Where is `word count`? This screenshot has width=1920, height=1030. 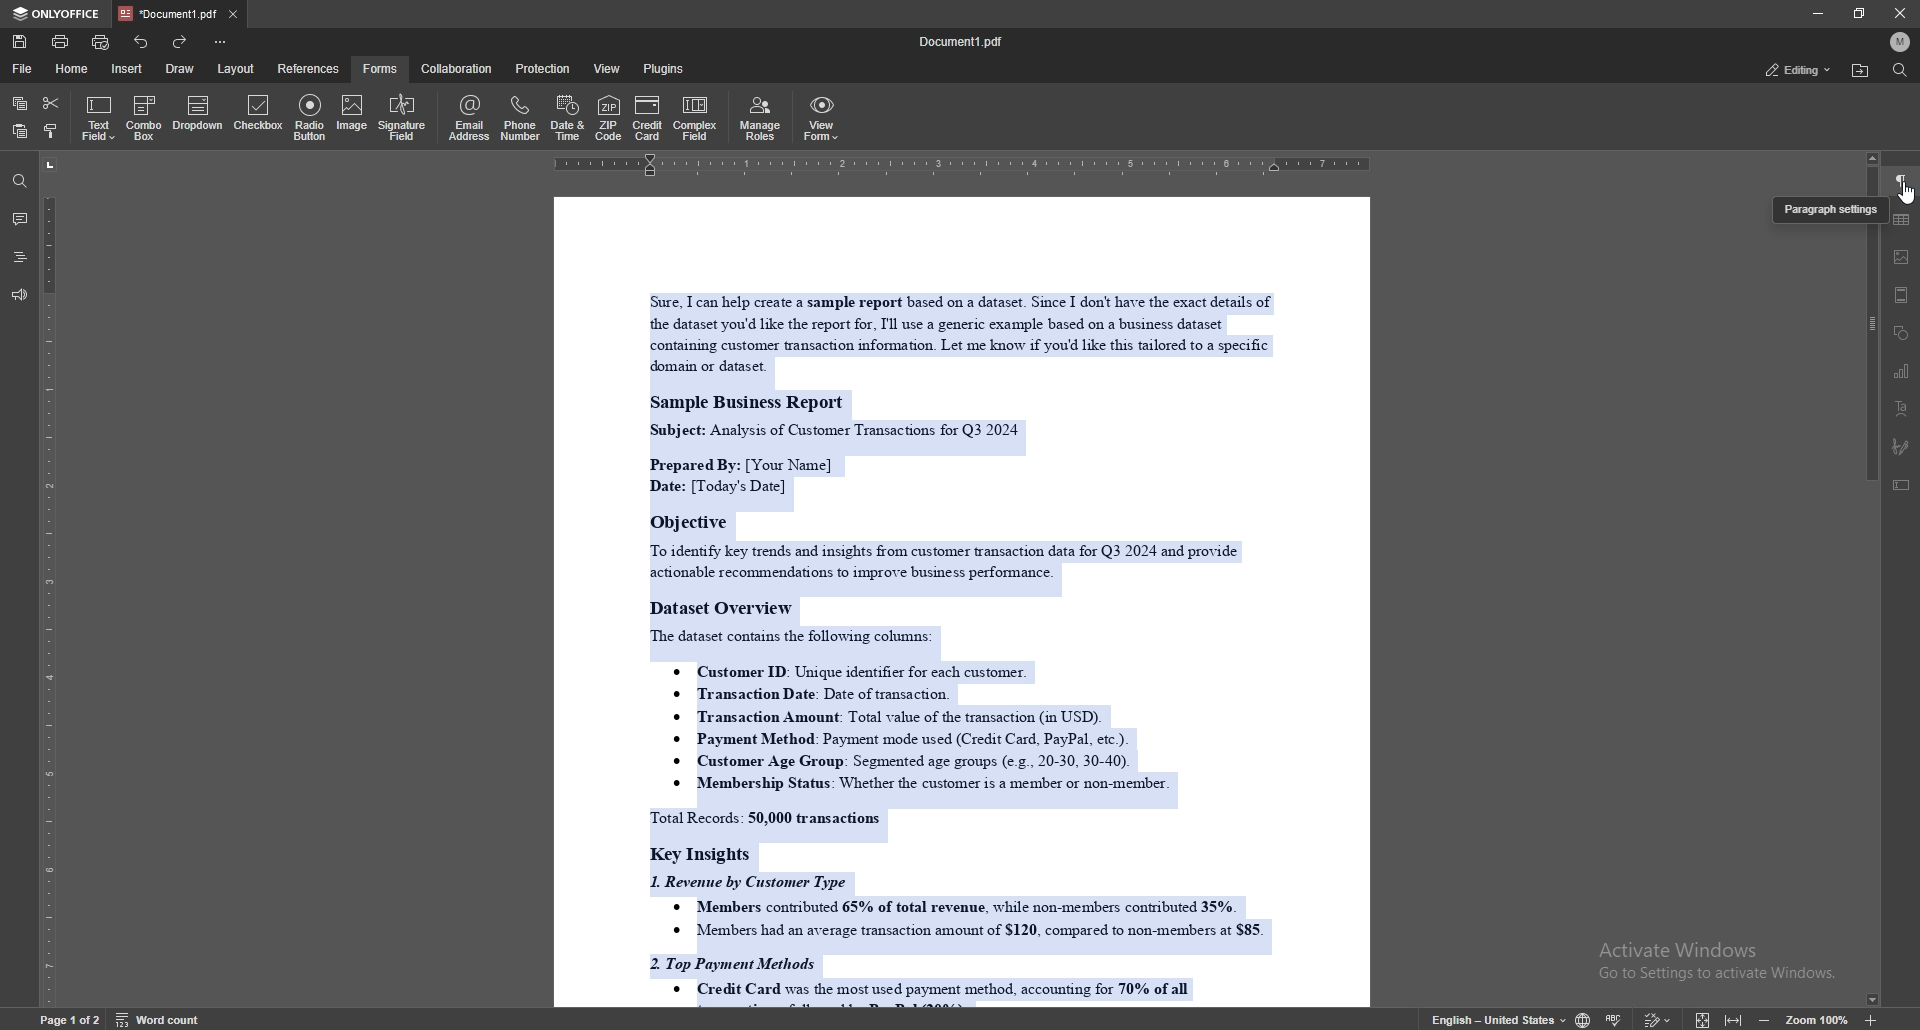
word count is located at coordinates (156, 1018).